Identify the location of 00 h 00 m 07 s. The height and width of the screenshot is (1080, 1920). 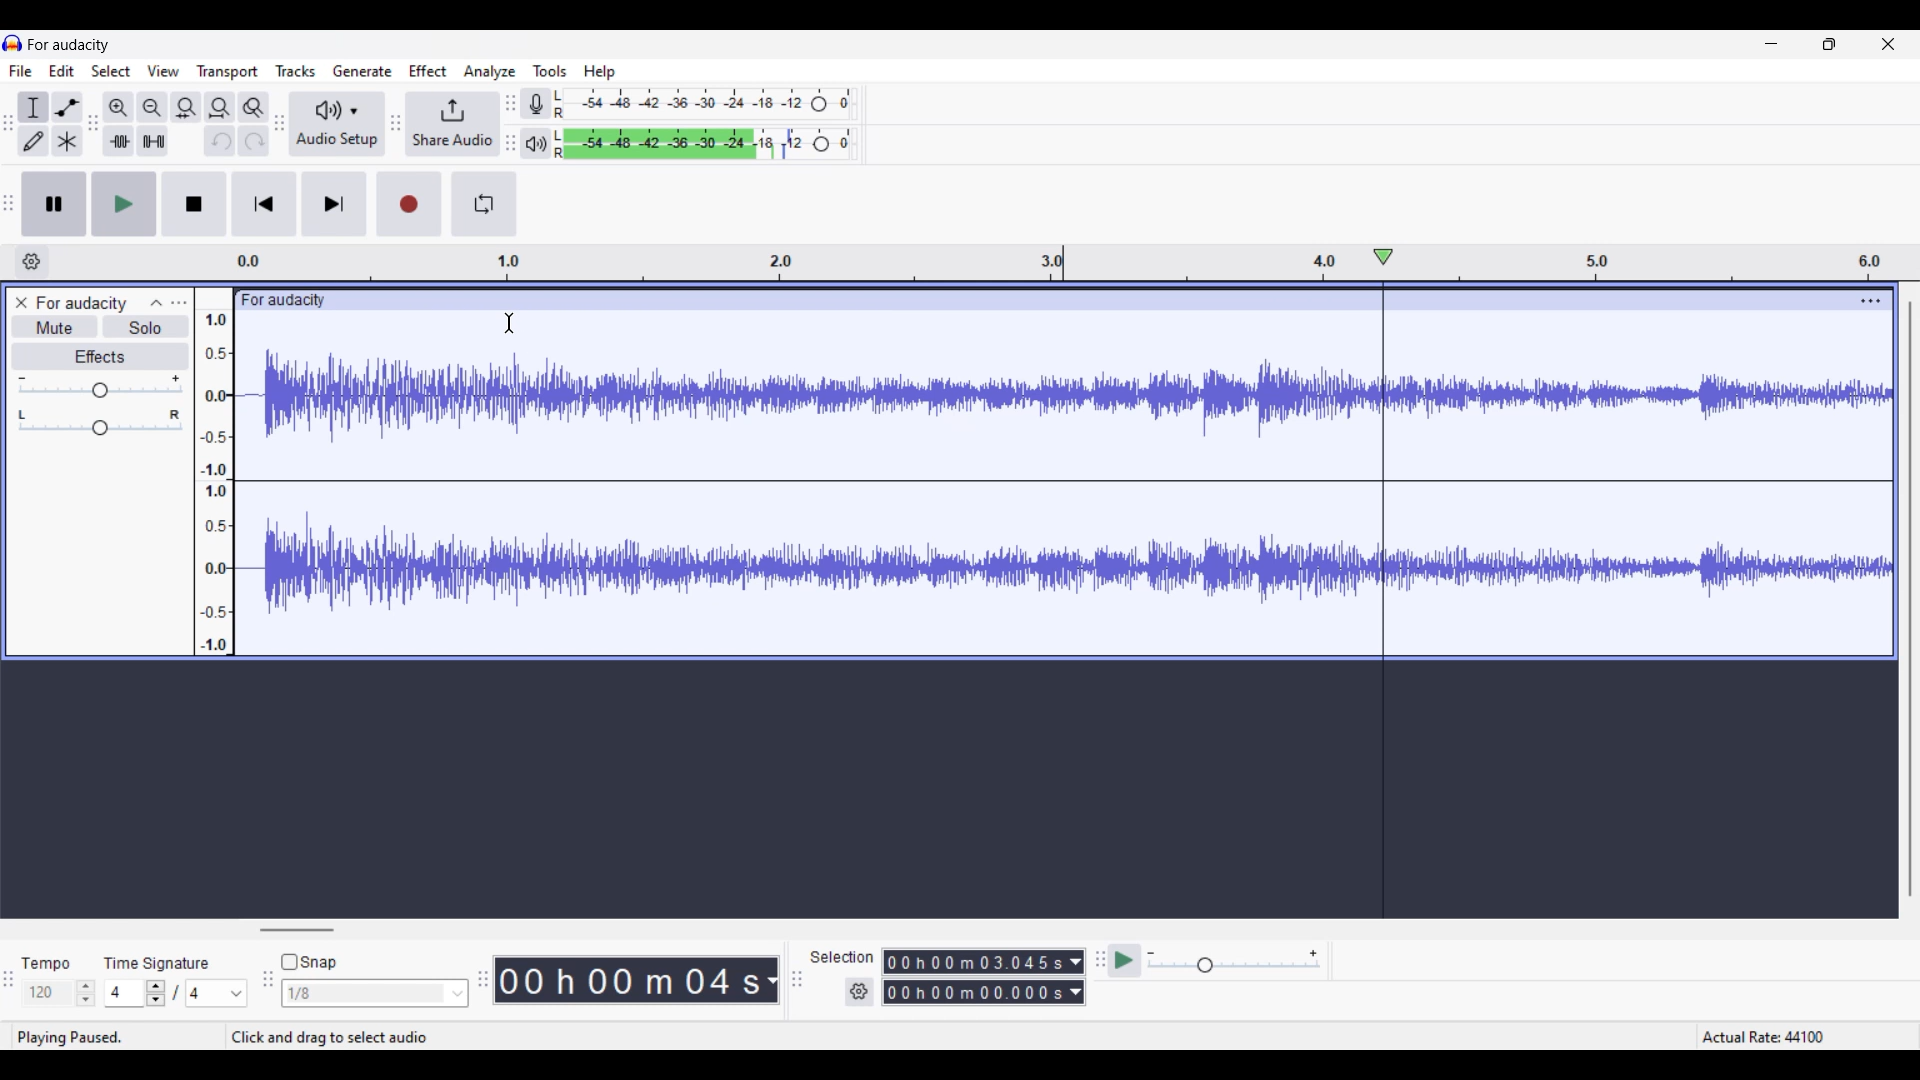
(629, 980).